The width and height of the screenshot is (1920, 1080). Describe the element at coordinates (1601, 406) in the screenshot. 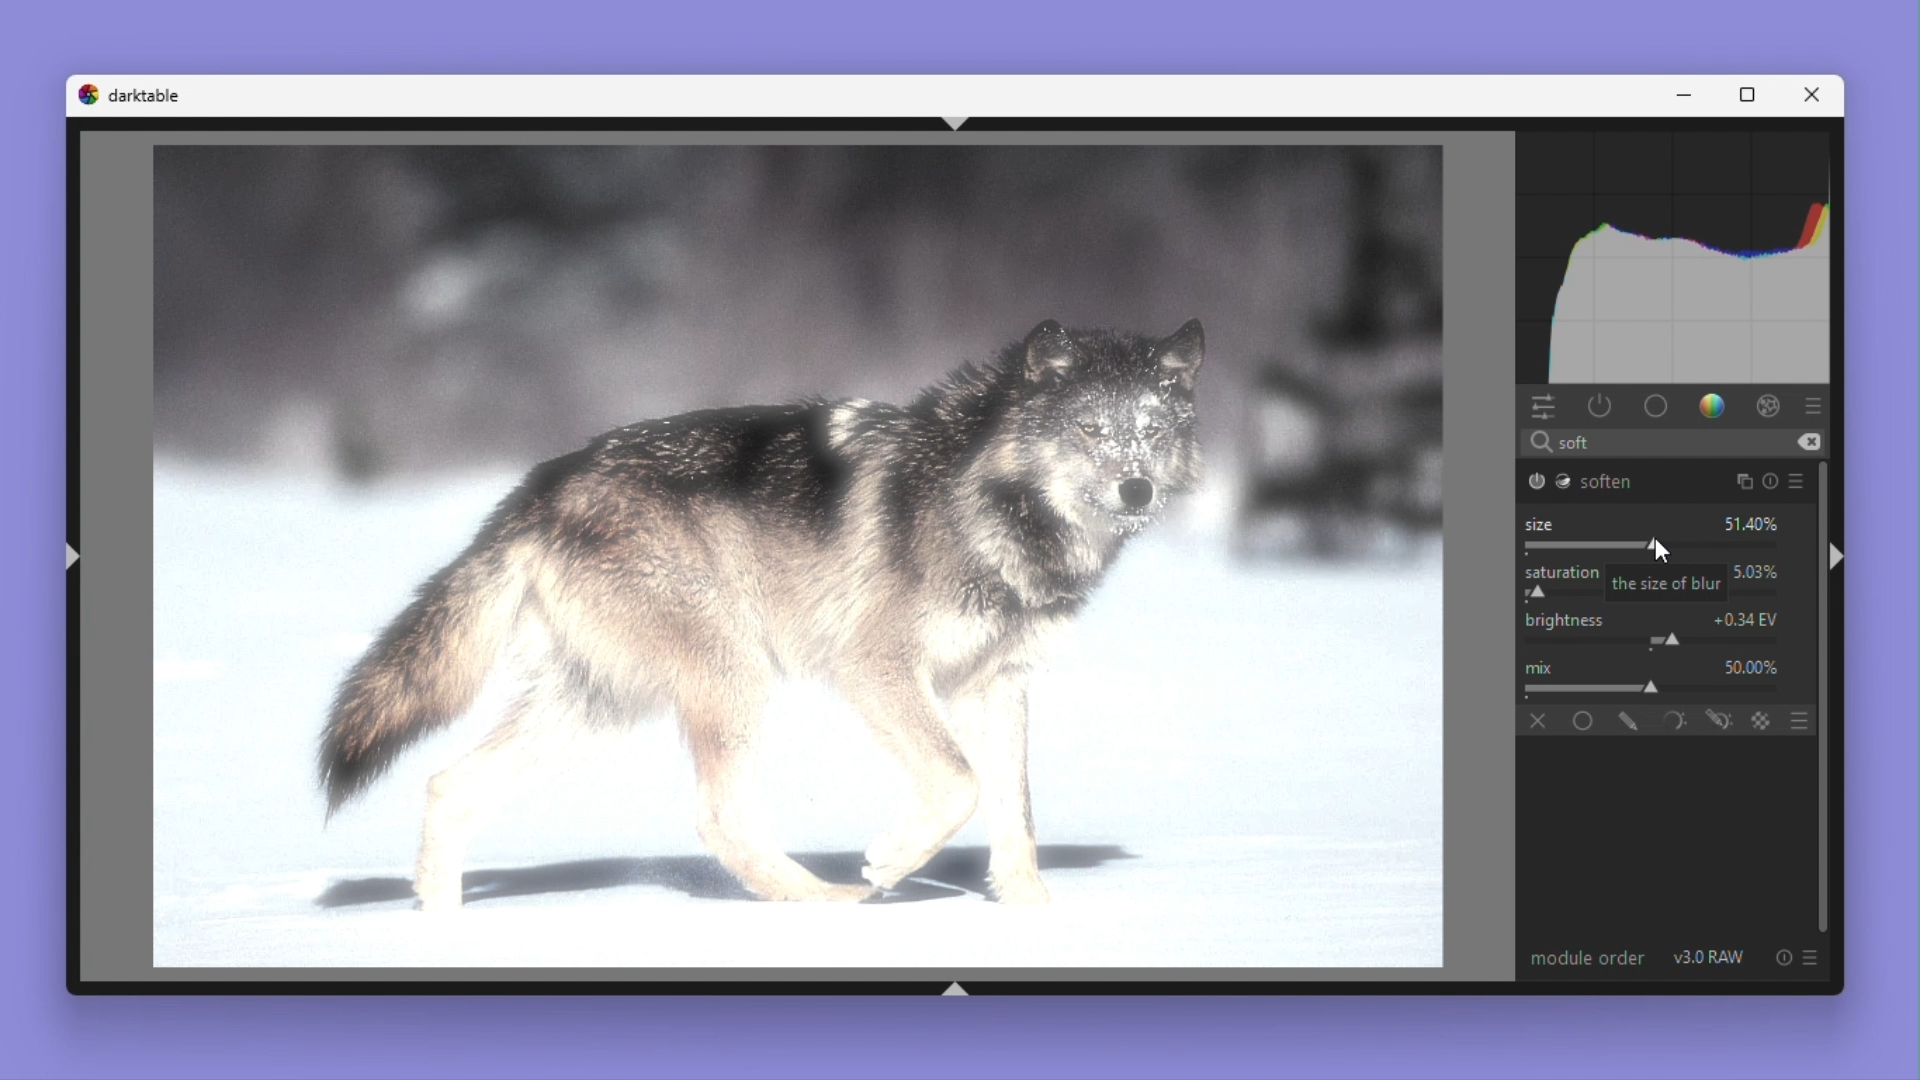

I see `Show only active modules` at that location.